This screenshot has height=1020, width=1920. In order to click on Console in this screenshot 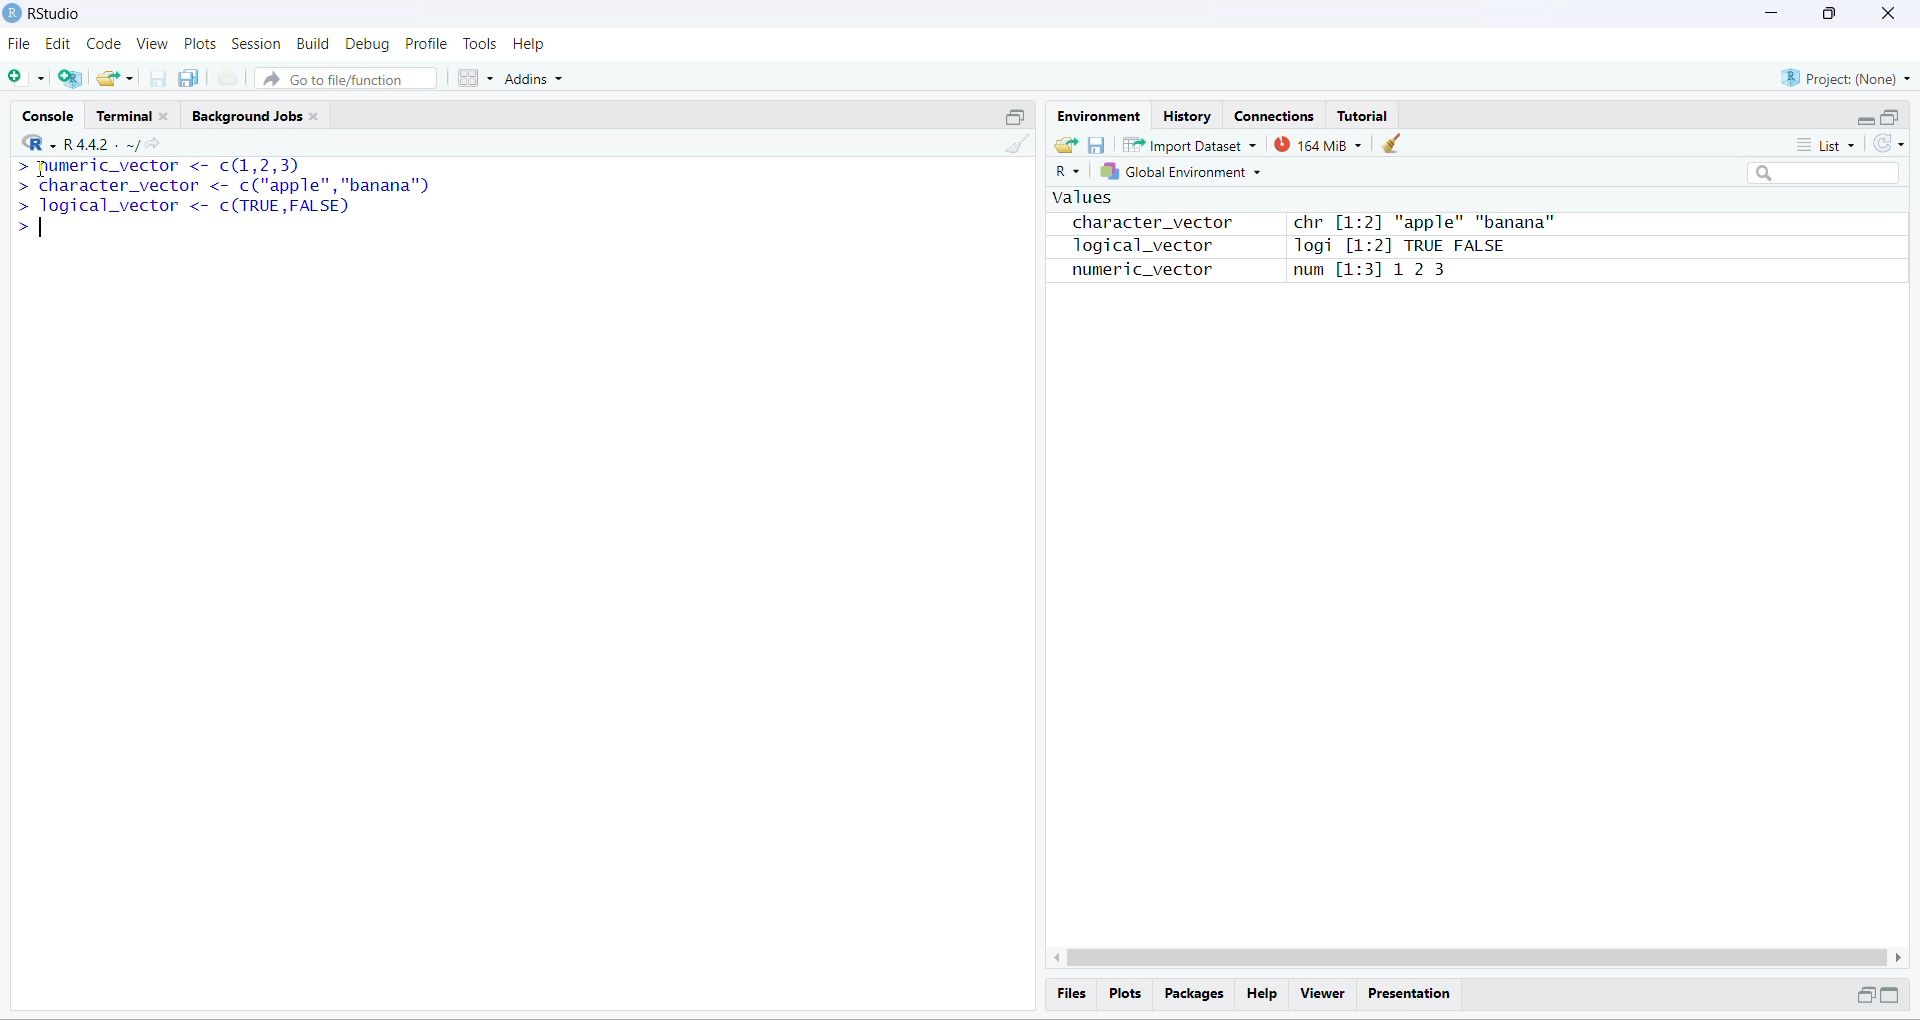, I will do `click(47, 113)`.